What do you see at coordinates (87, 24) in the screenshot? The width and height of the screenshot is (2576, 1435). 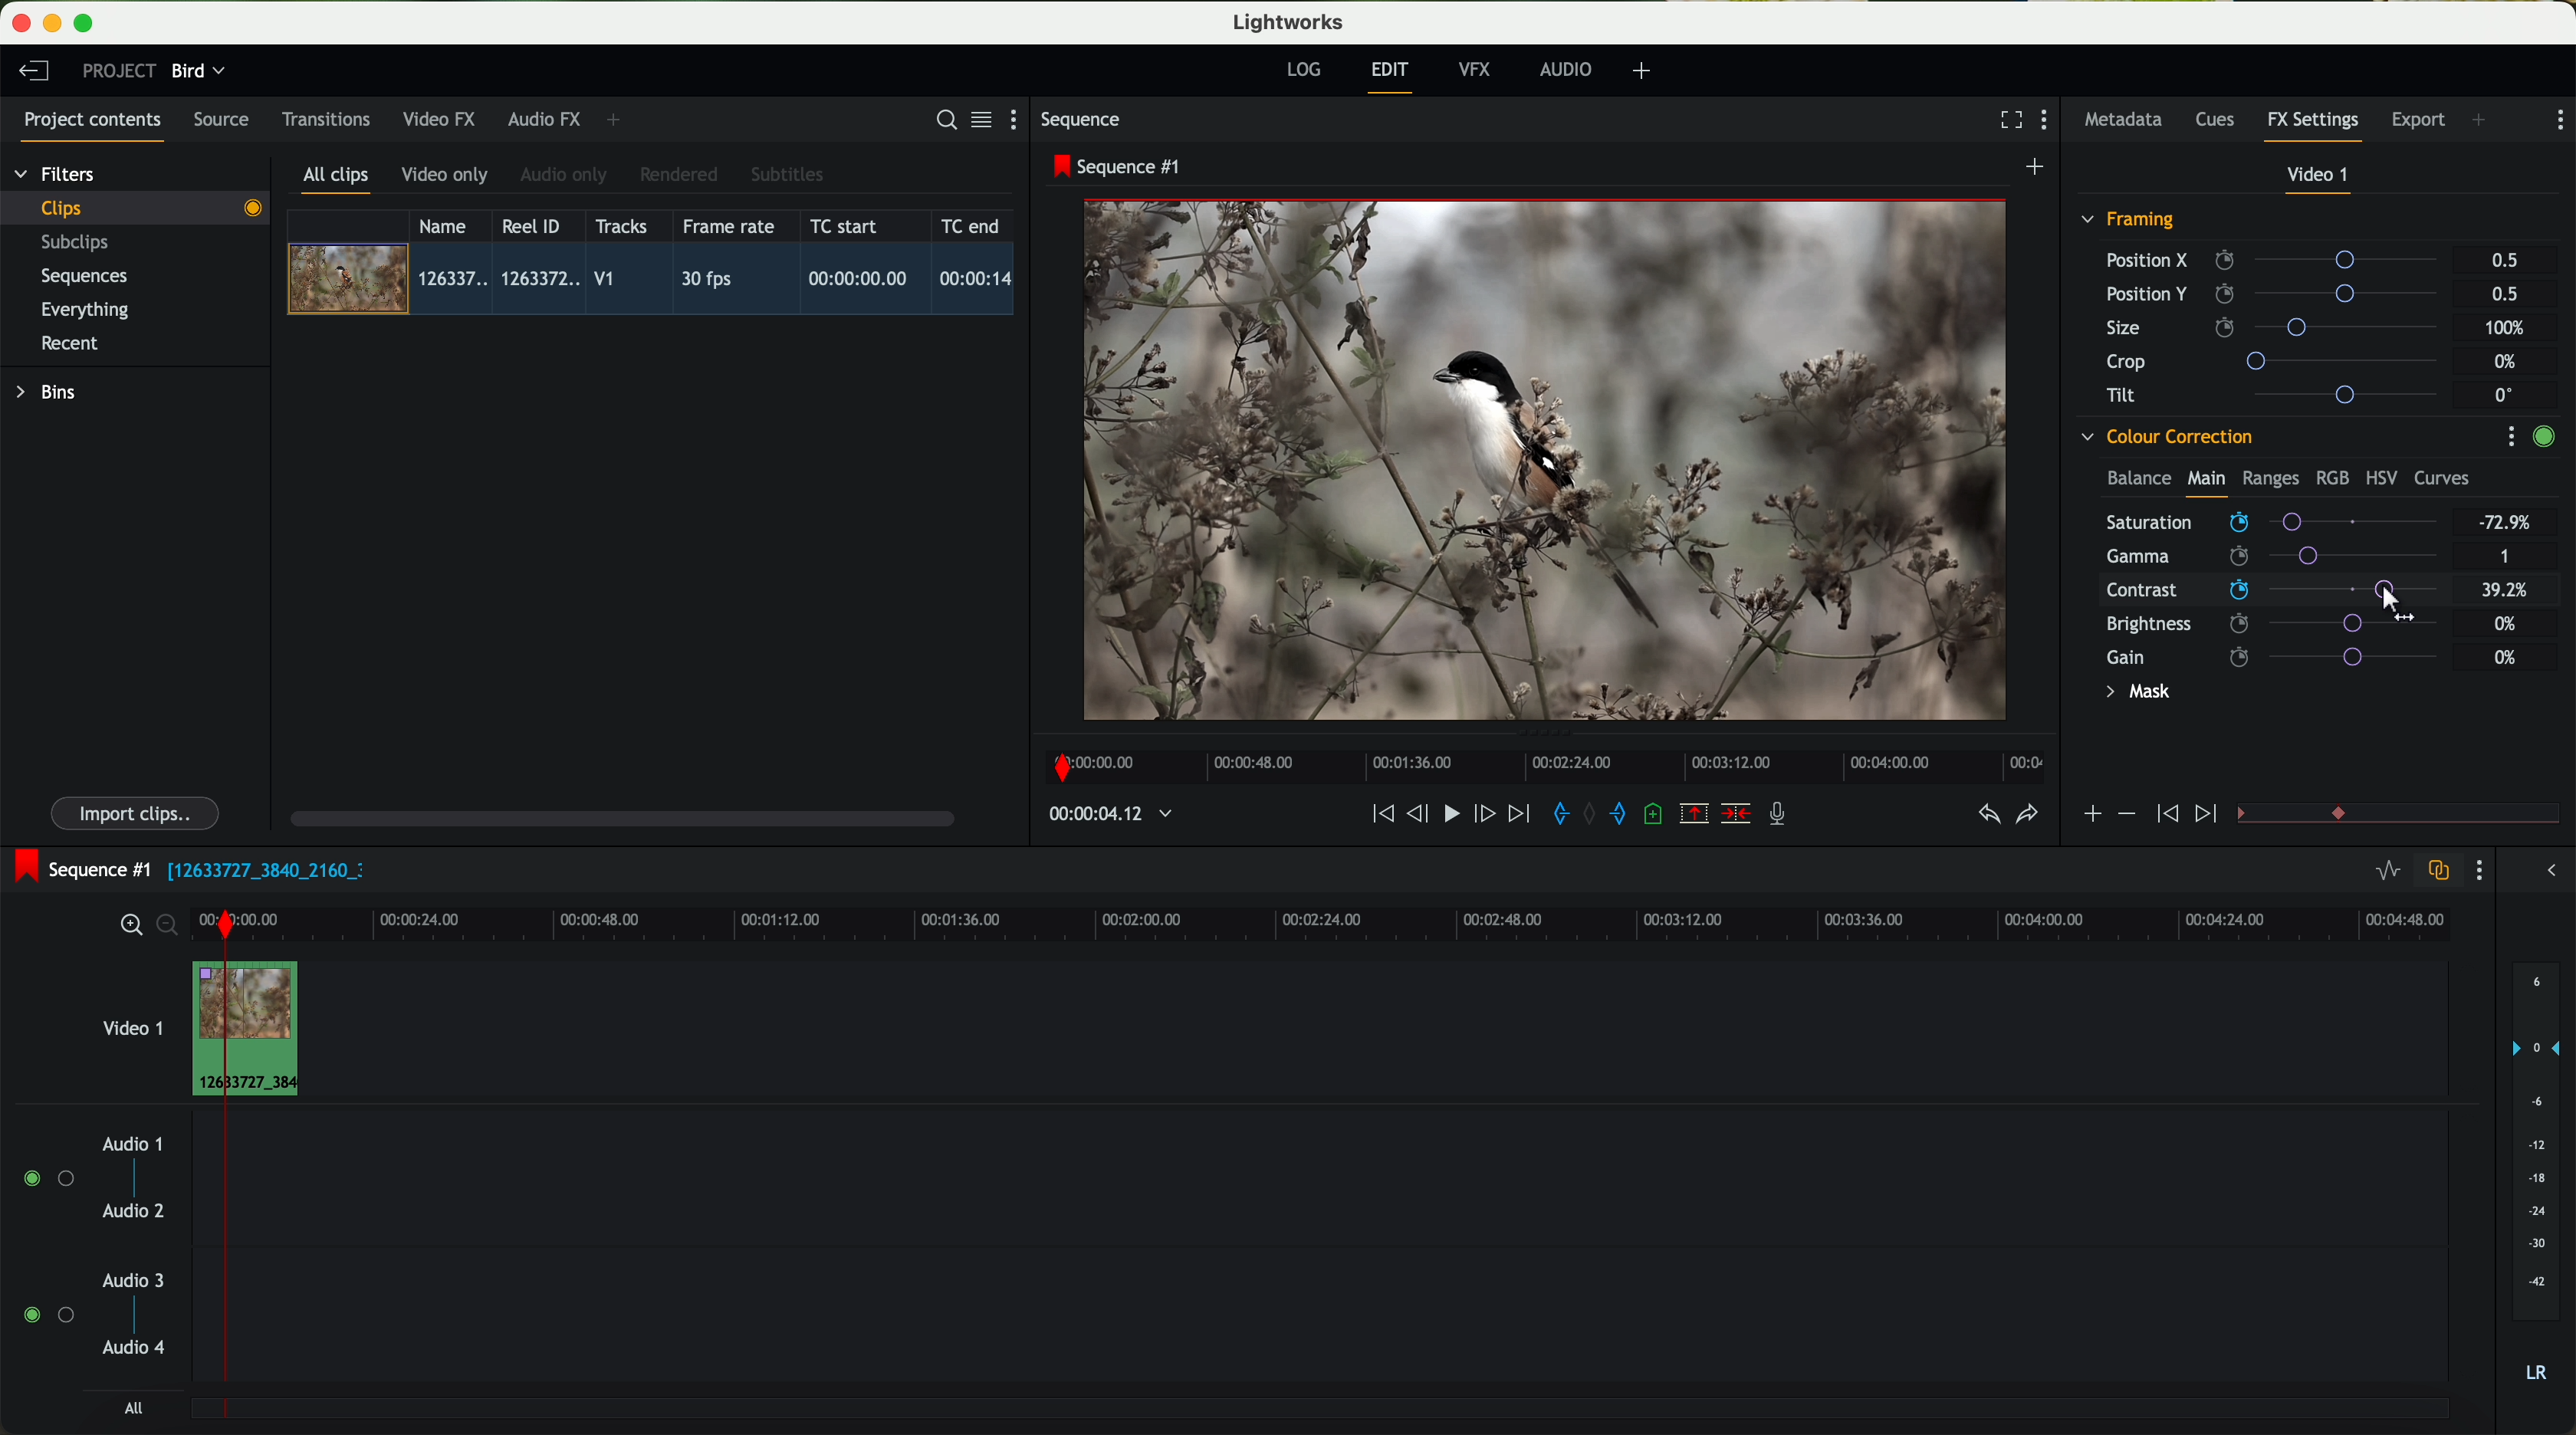 I see `maximize program` at bounding box center [87, 24].